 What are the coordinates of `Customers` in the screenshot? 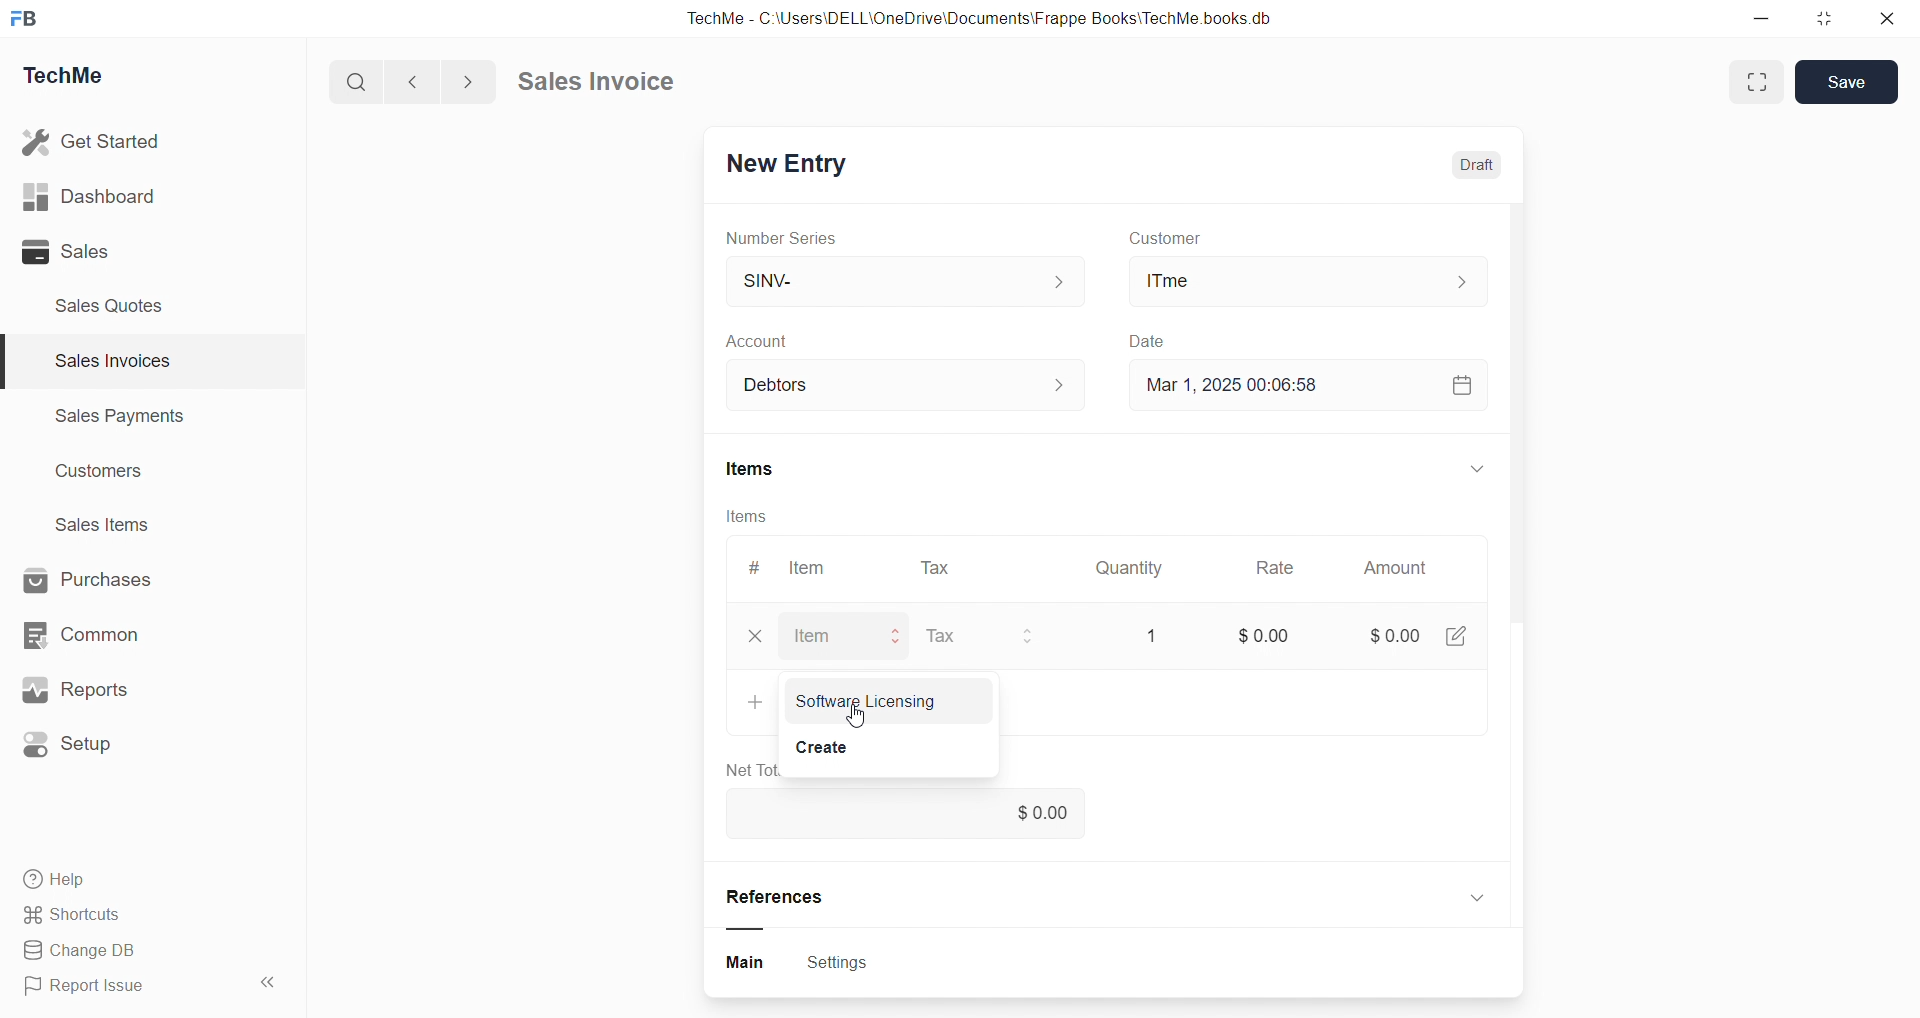 It's located at (110, 476).